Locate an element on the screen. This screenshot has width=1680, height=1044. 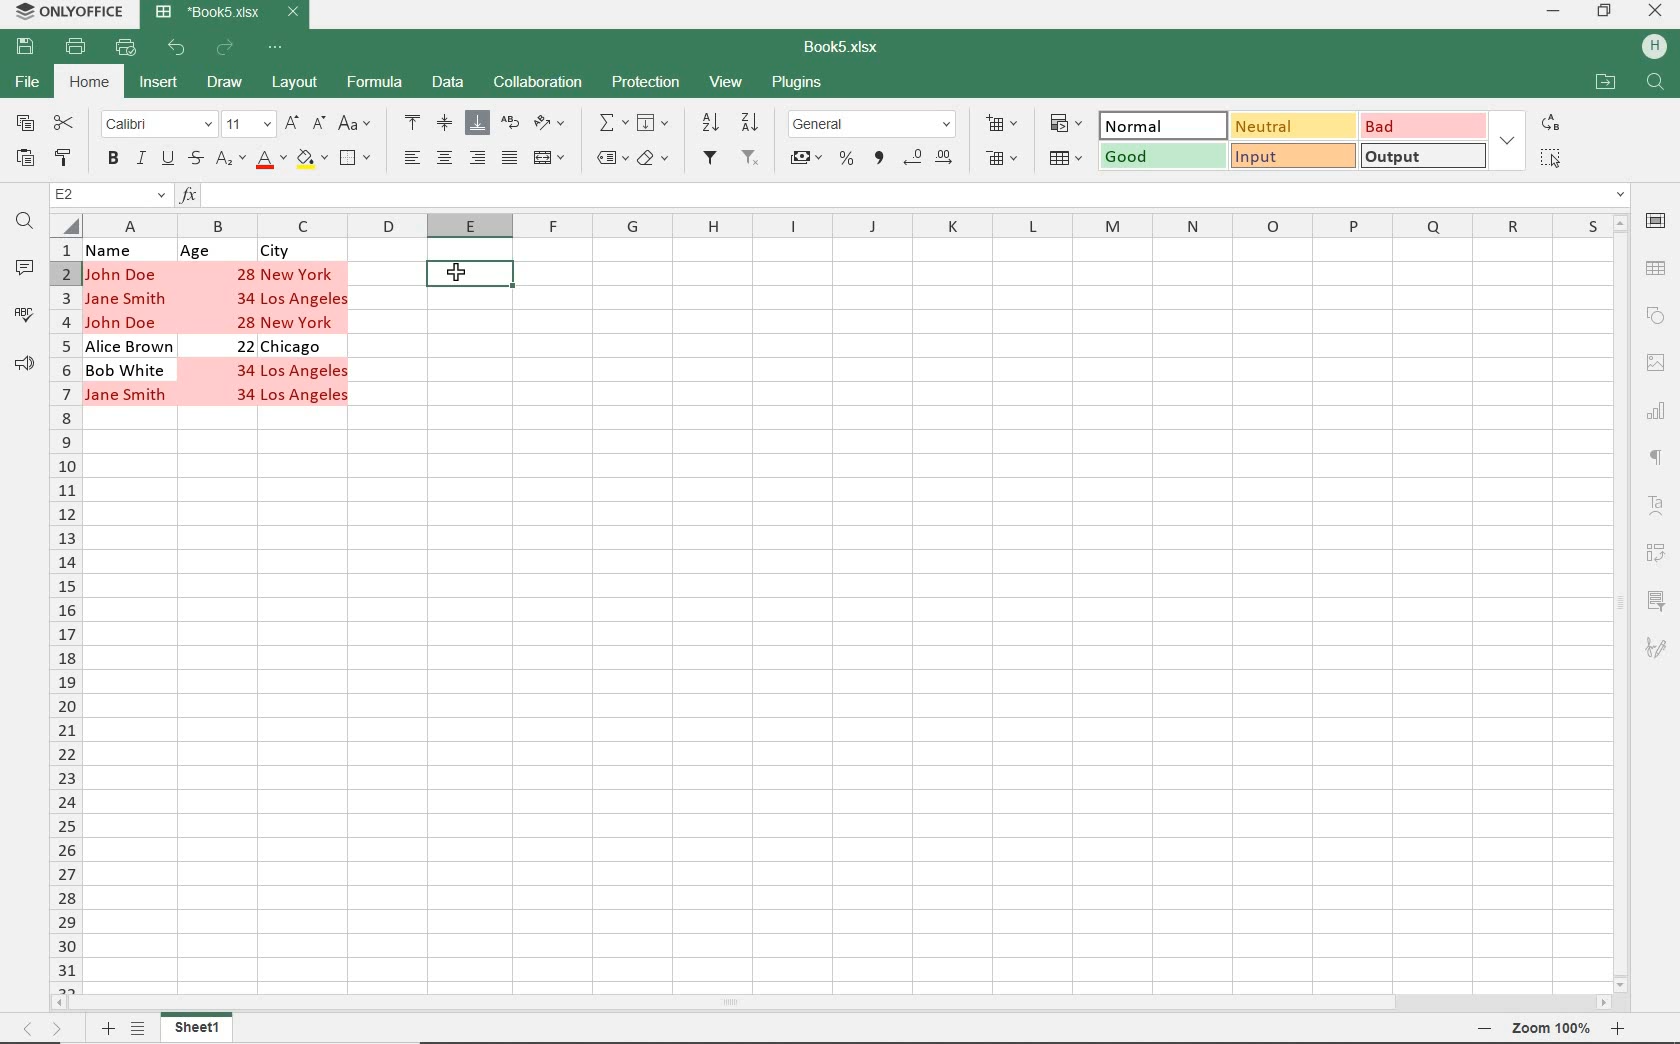
ALIGN CENTER is located at coordinates (444, 159).